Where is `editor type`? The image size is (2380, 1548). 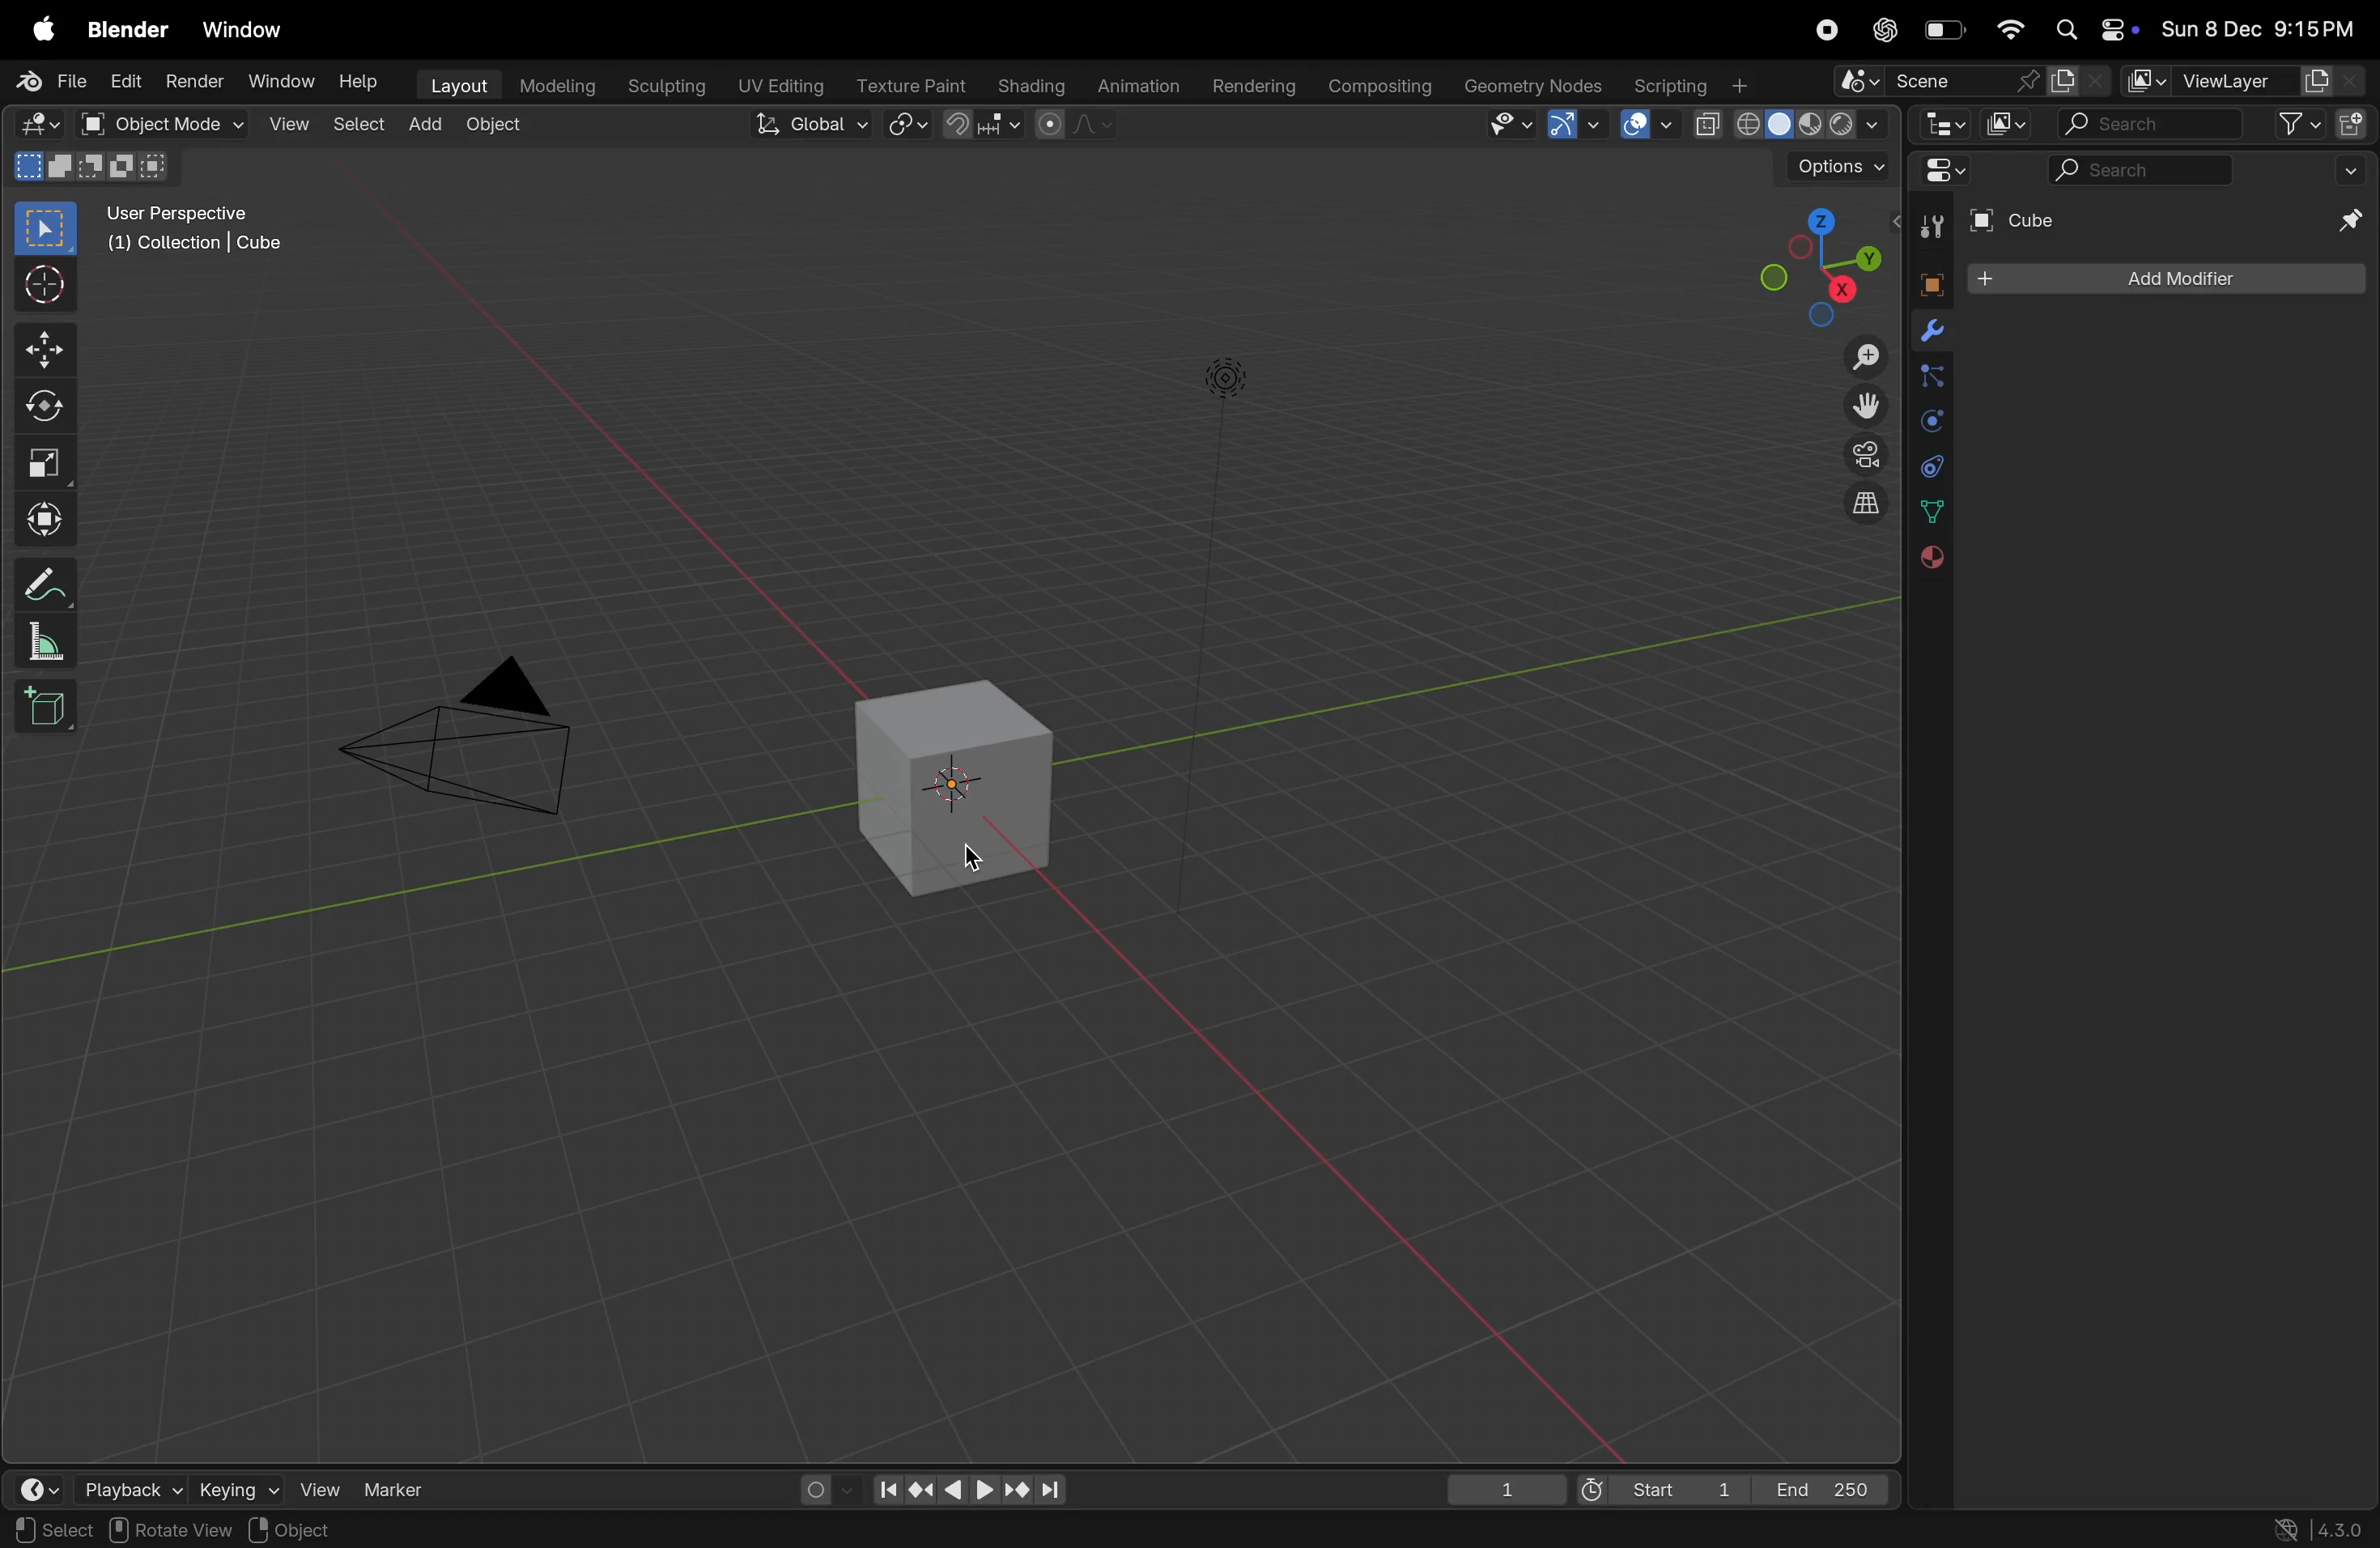 editor type is located at coordinates (42, 1489).